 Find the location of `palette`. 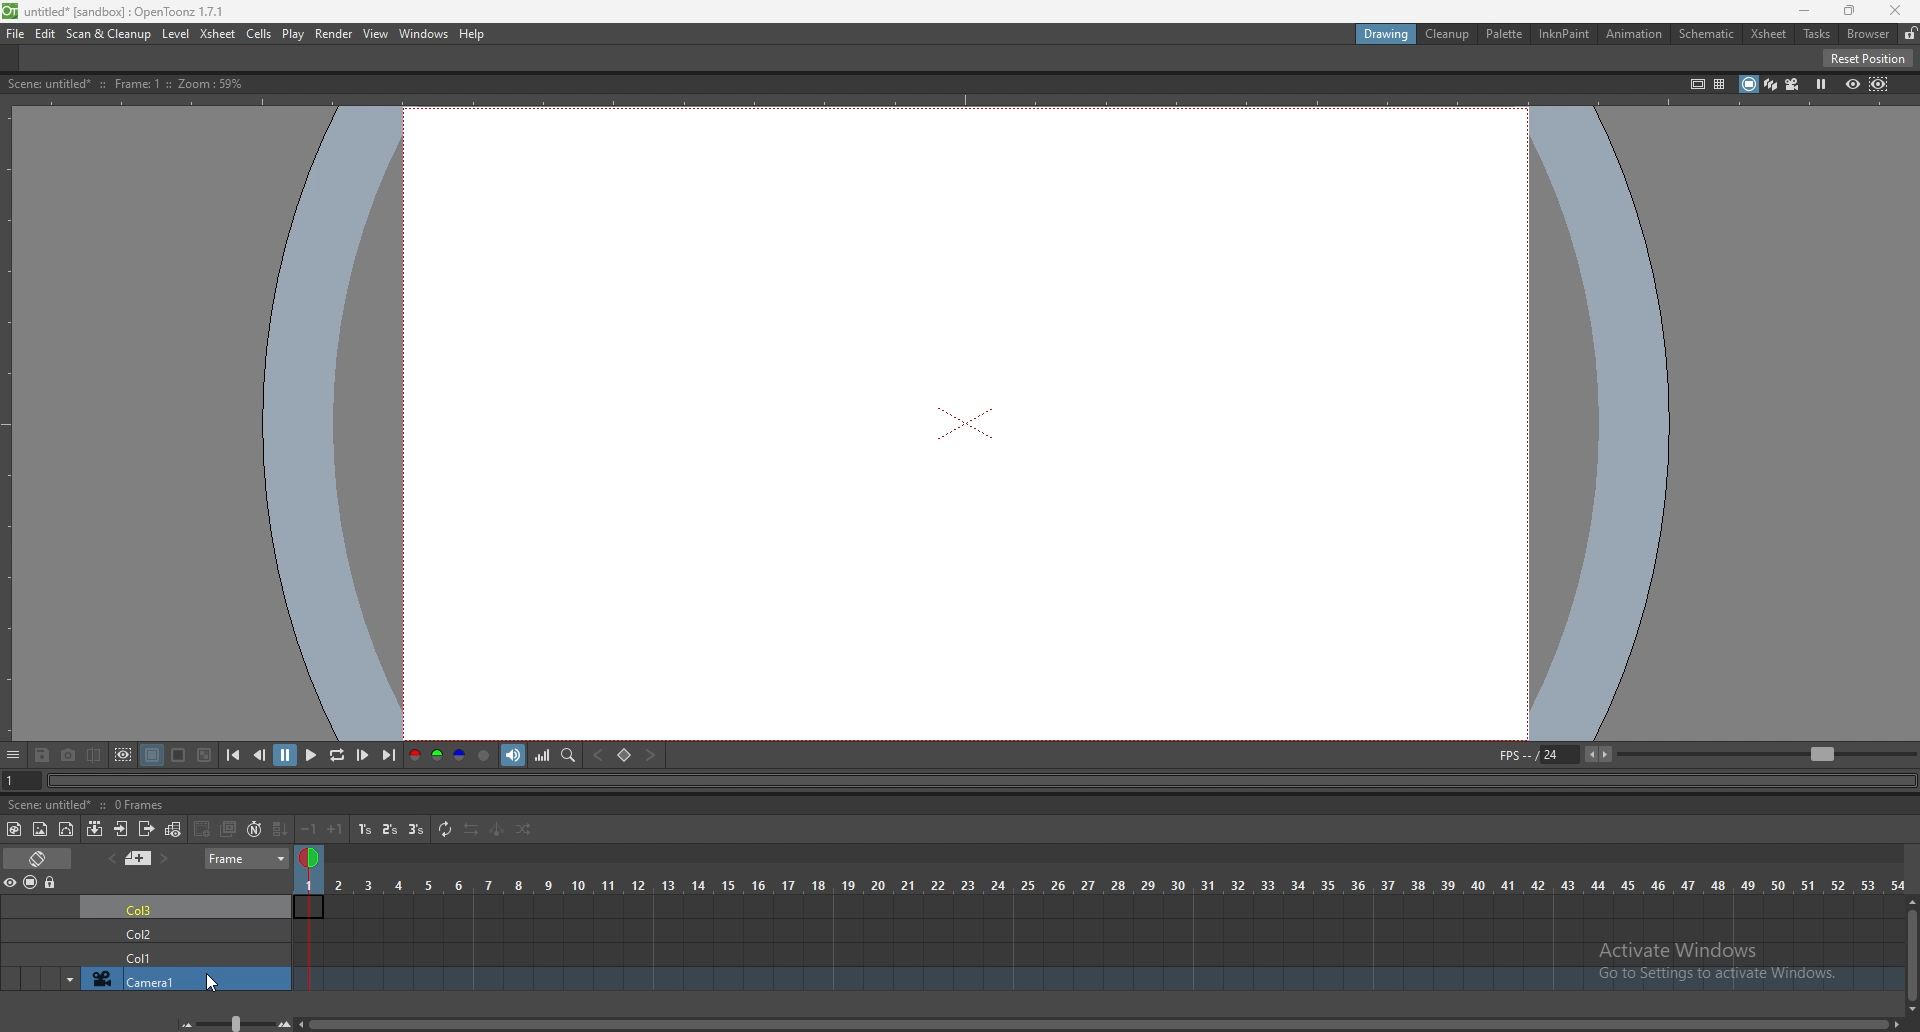

palette is located at coordinates (1505, 33).